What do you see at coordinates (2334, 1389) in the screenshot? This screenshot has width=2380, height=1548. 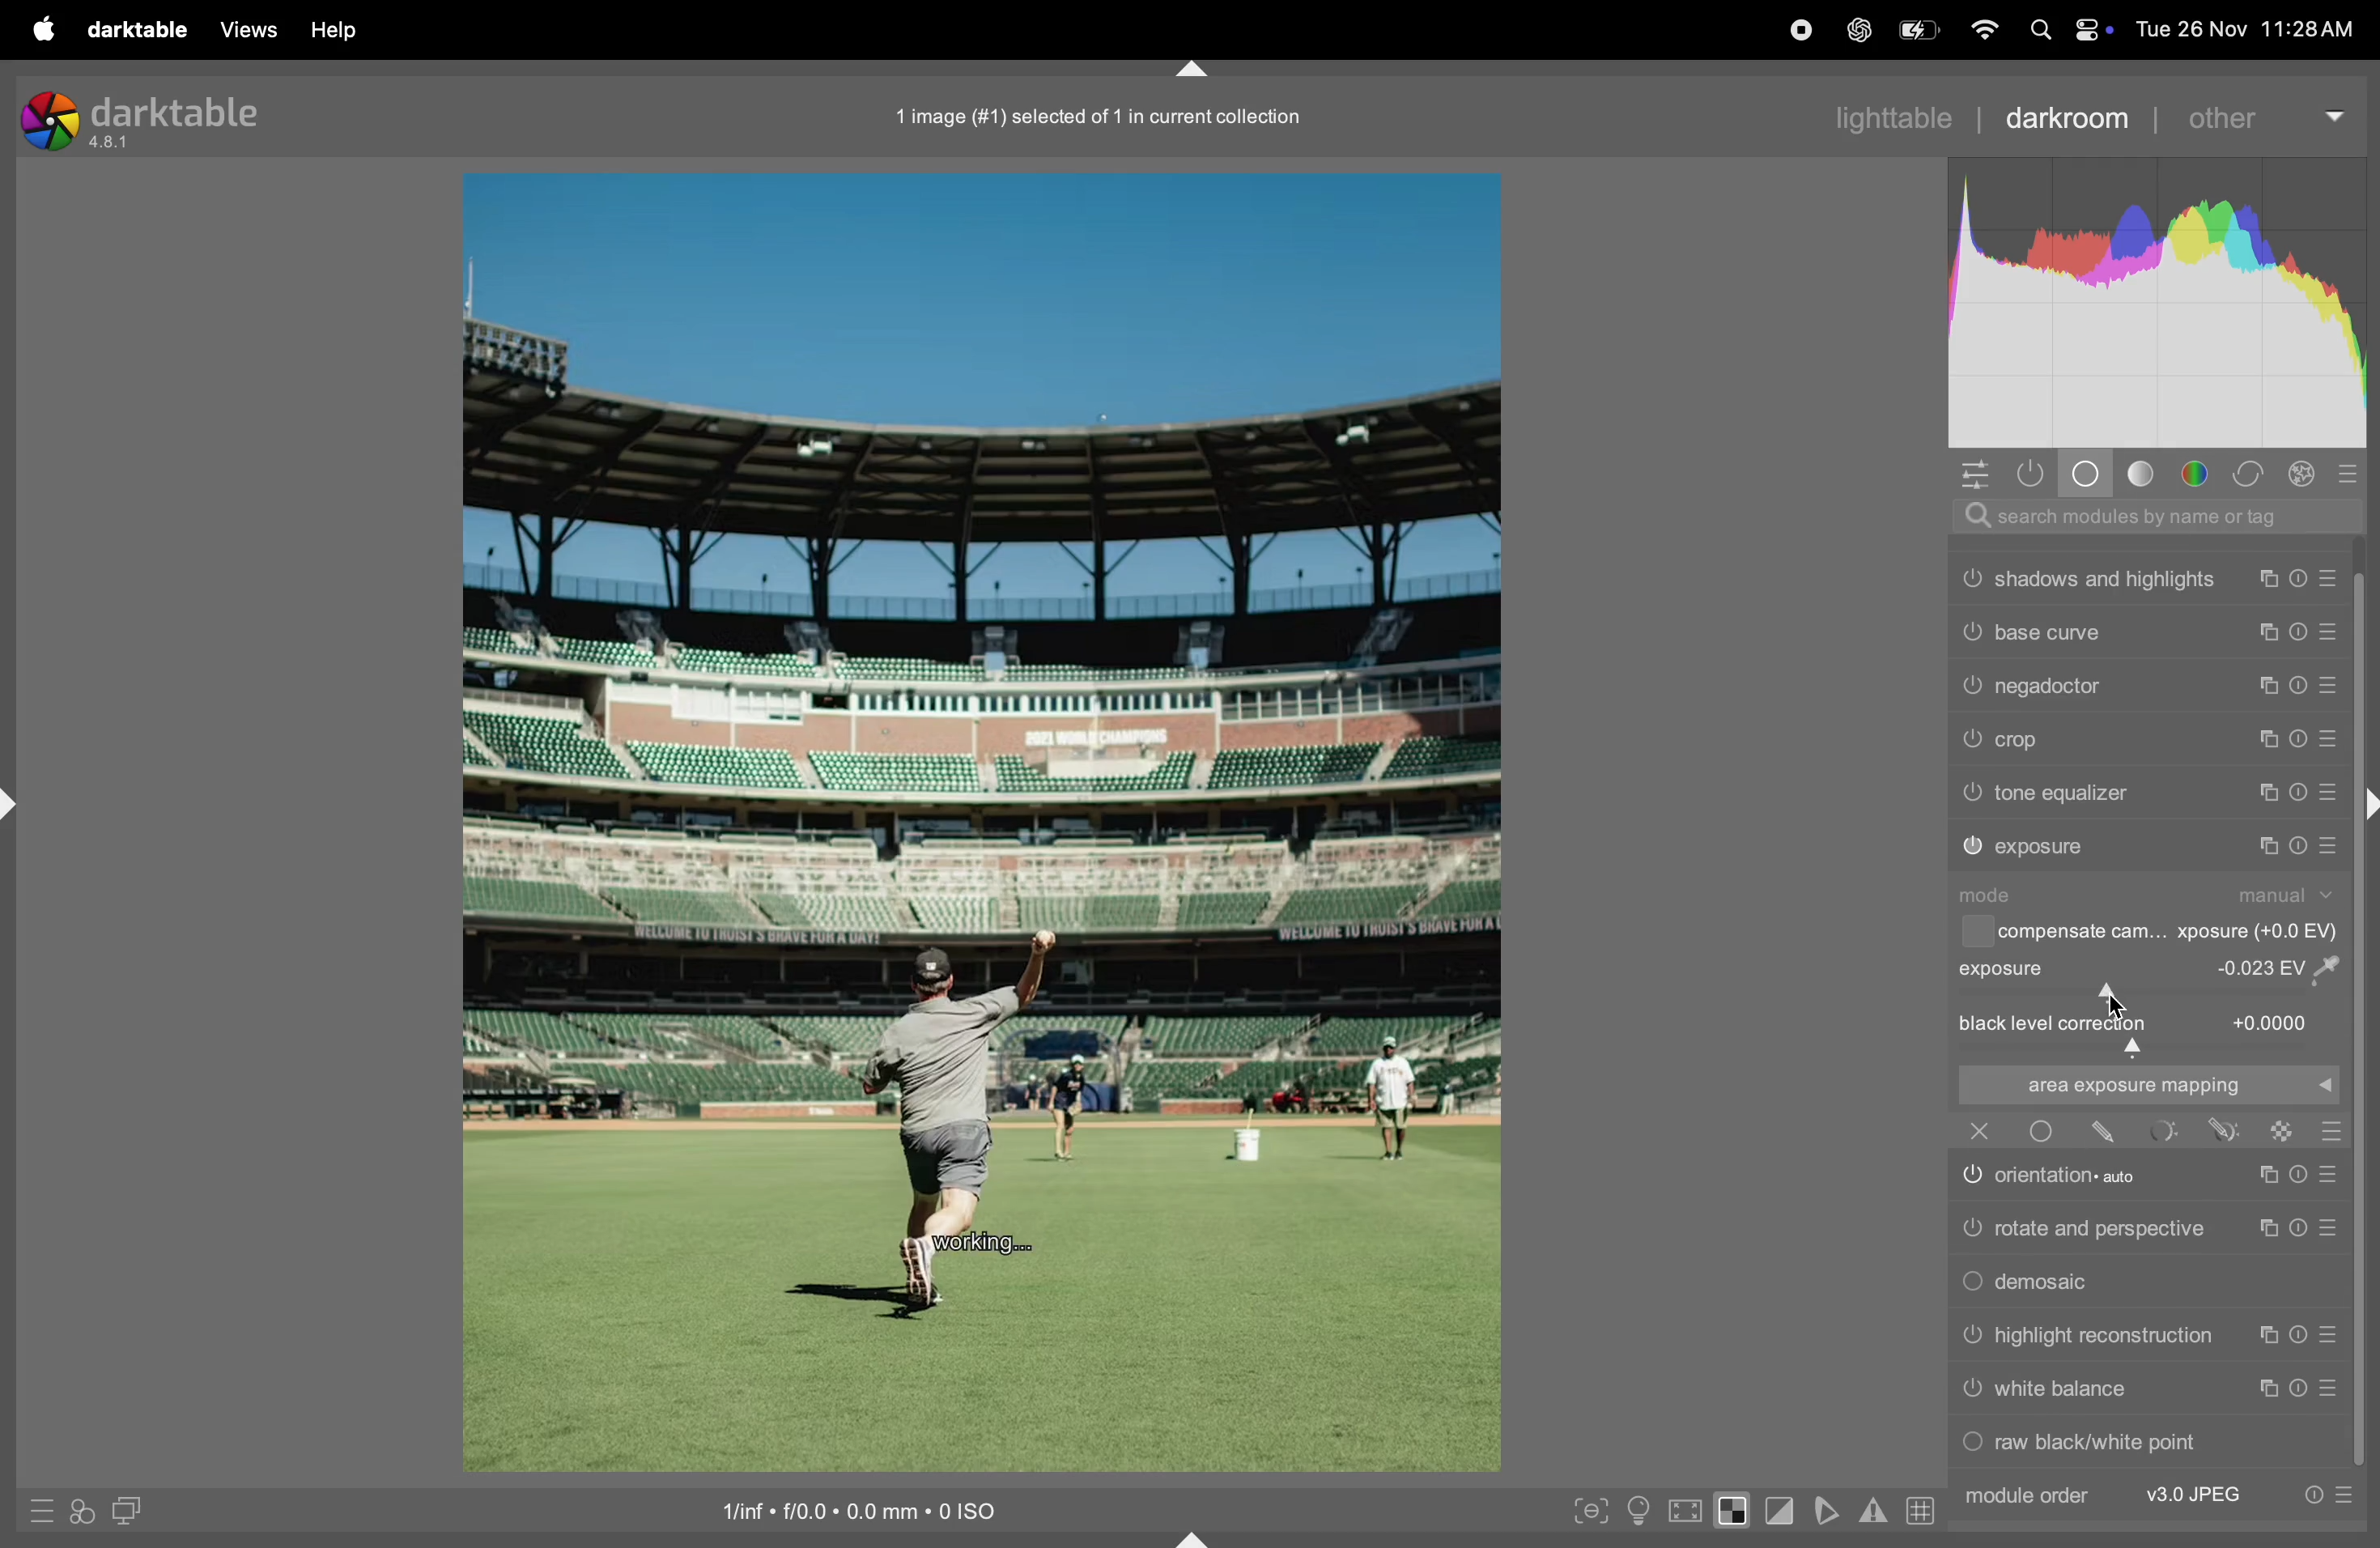 I see `Preset` at bounding box center [2334, 1389].